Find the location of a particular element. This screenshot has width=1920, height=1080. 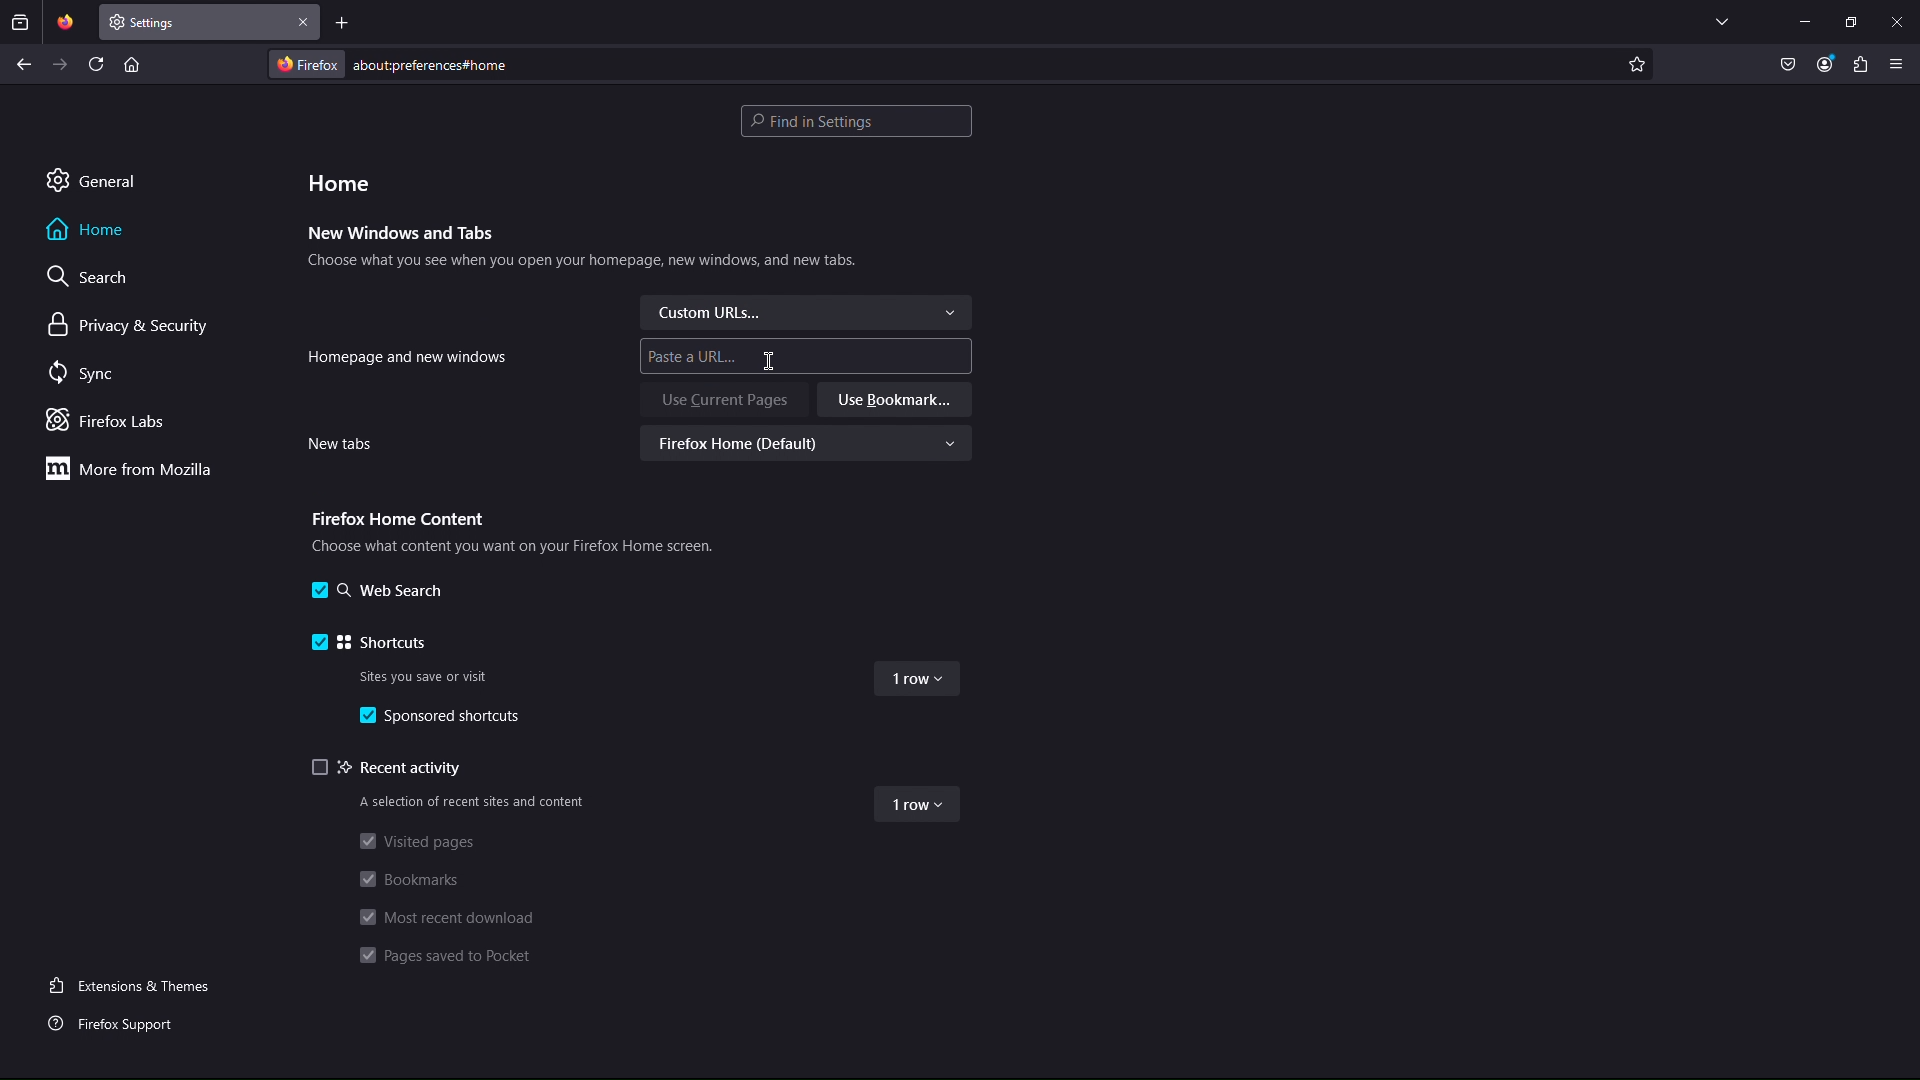

1 row is located at coordinates (918, 806).